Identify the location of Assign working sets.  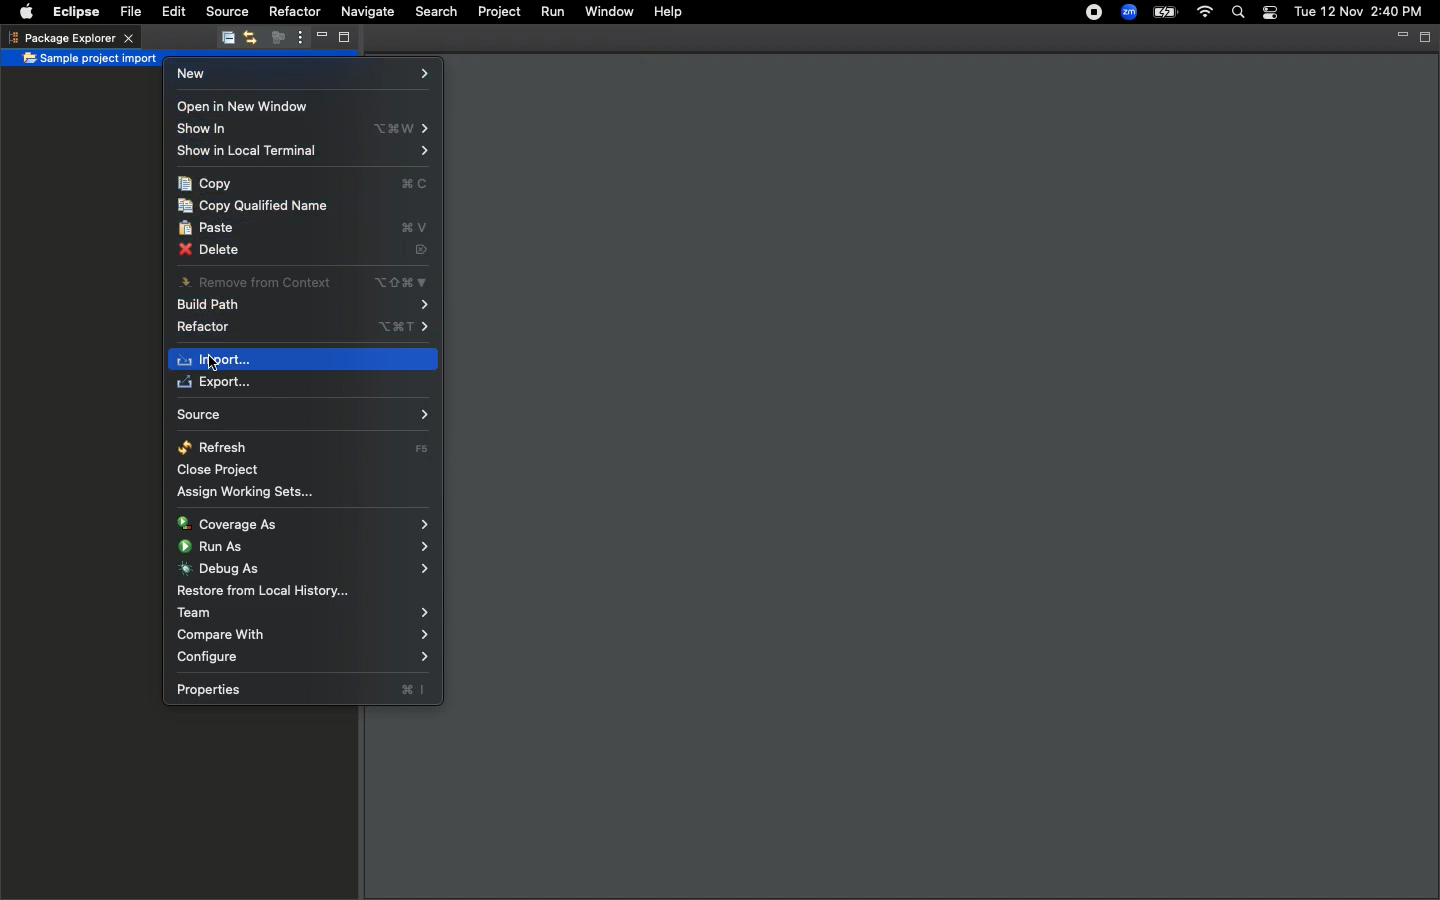
(257, 494).